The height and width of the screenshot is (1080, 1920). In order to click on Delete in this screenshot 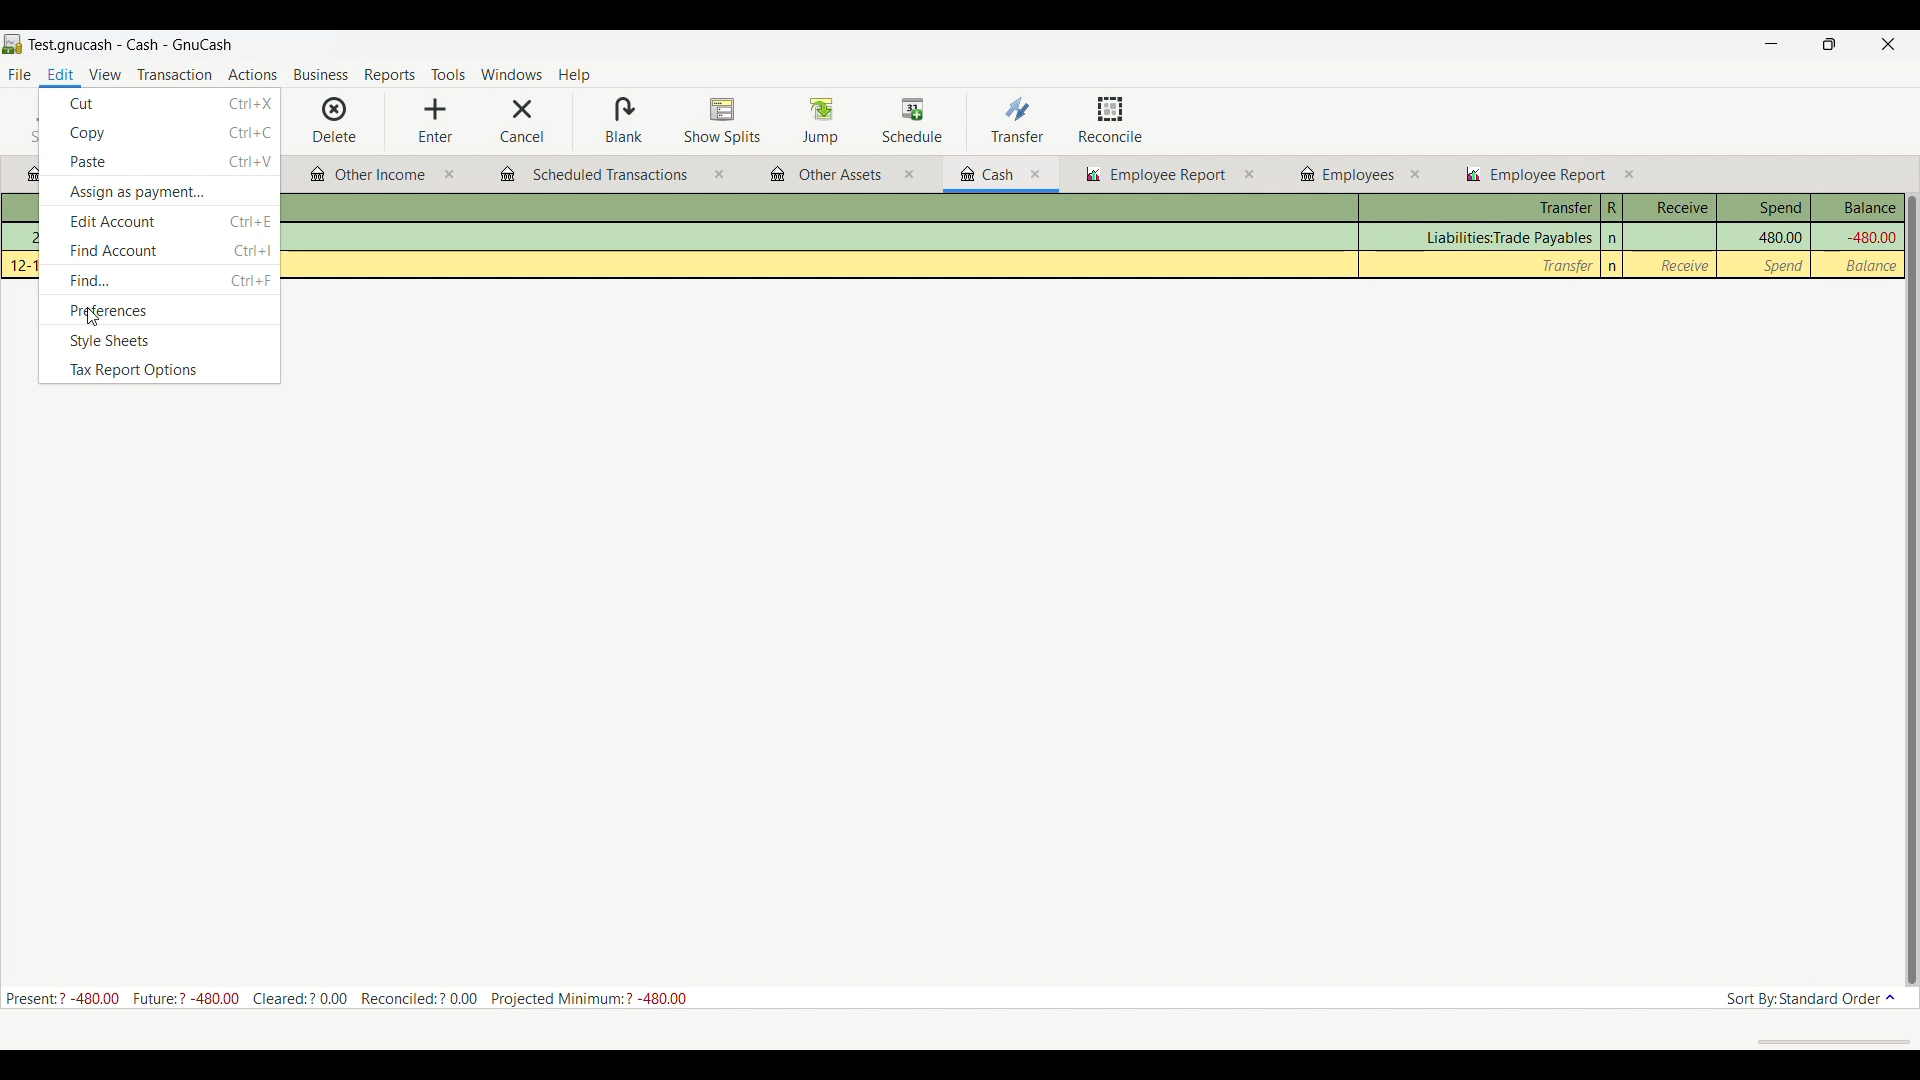, I will do `click(336, 120)`.